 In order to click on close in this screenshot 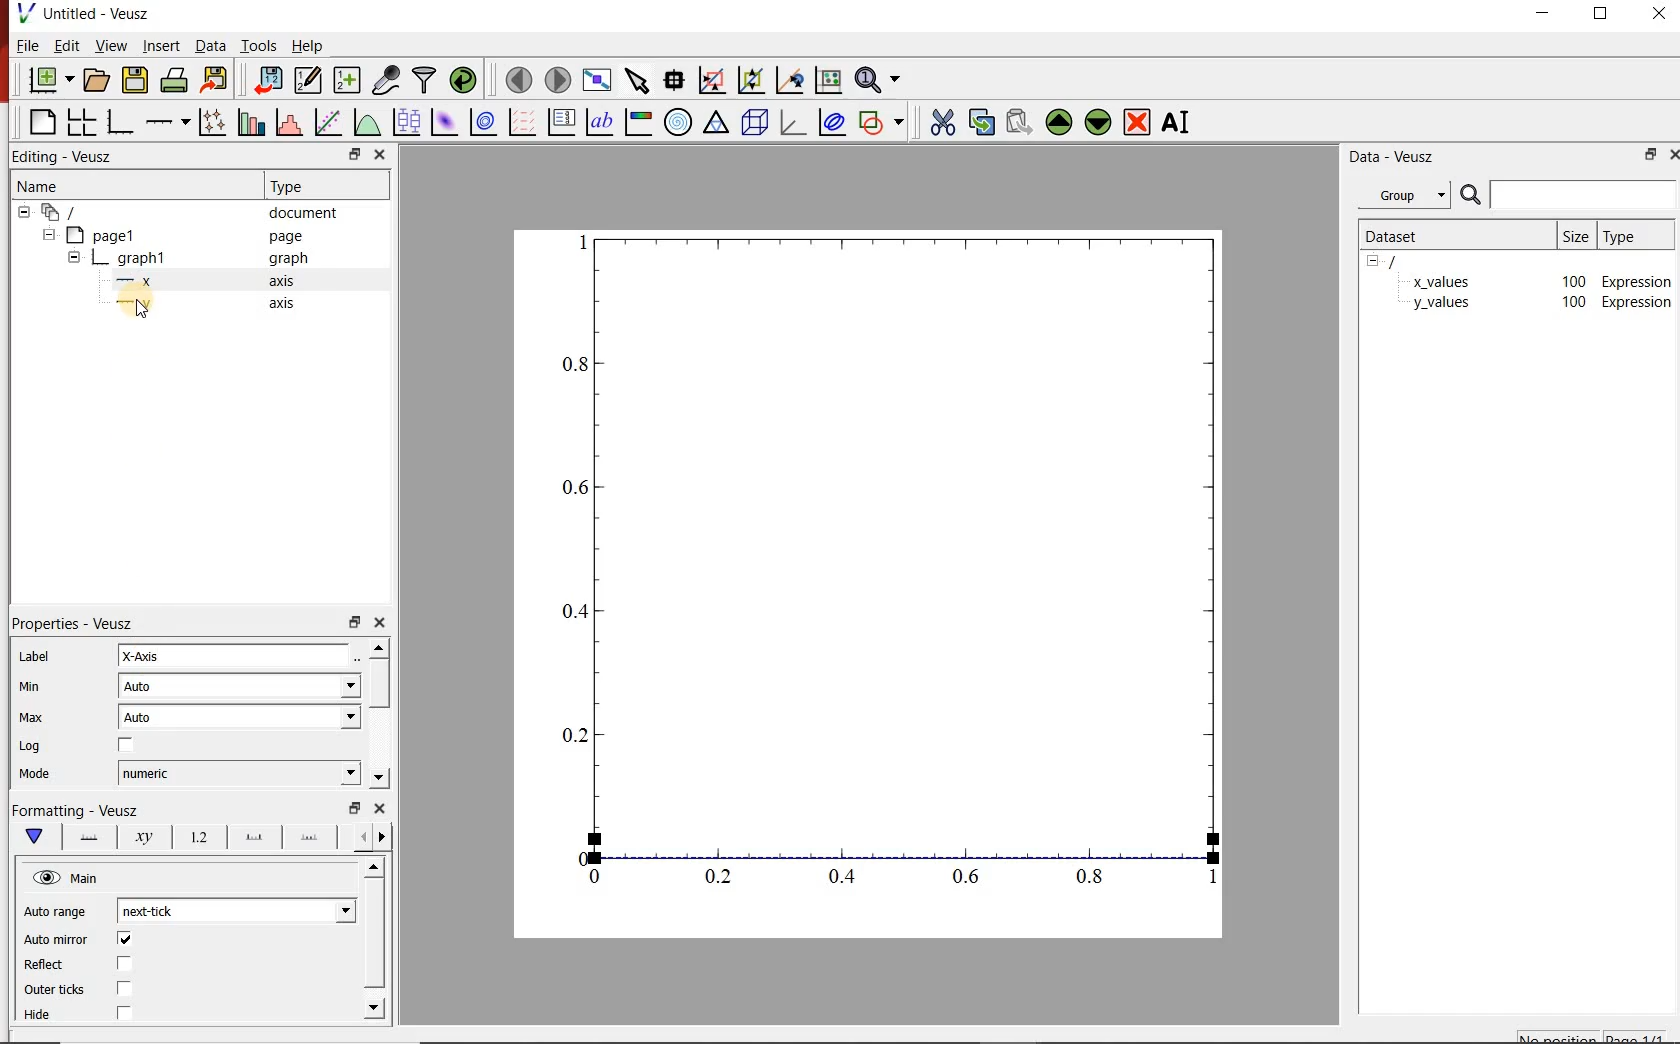, I will do `click(381, 807)`.